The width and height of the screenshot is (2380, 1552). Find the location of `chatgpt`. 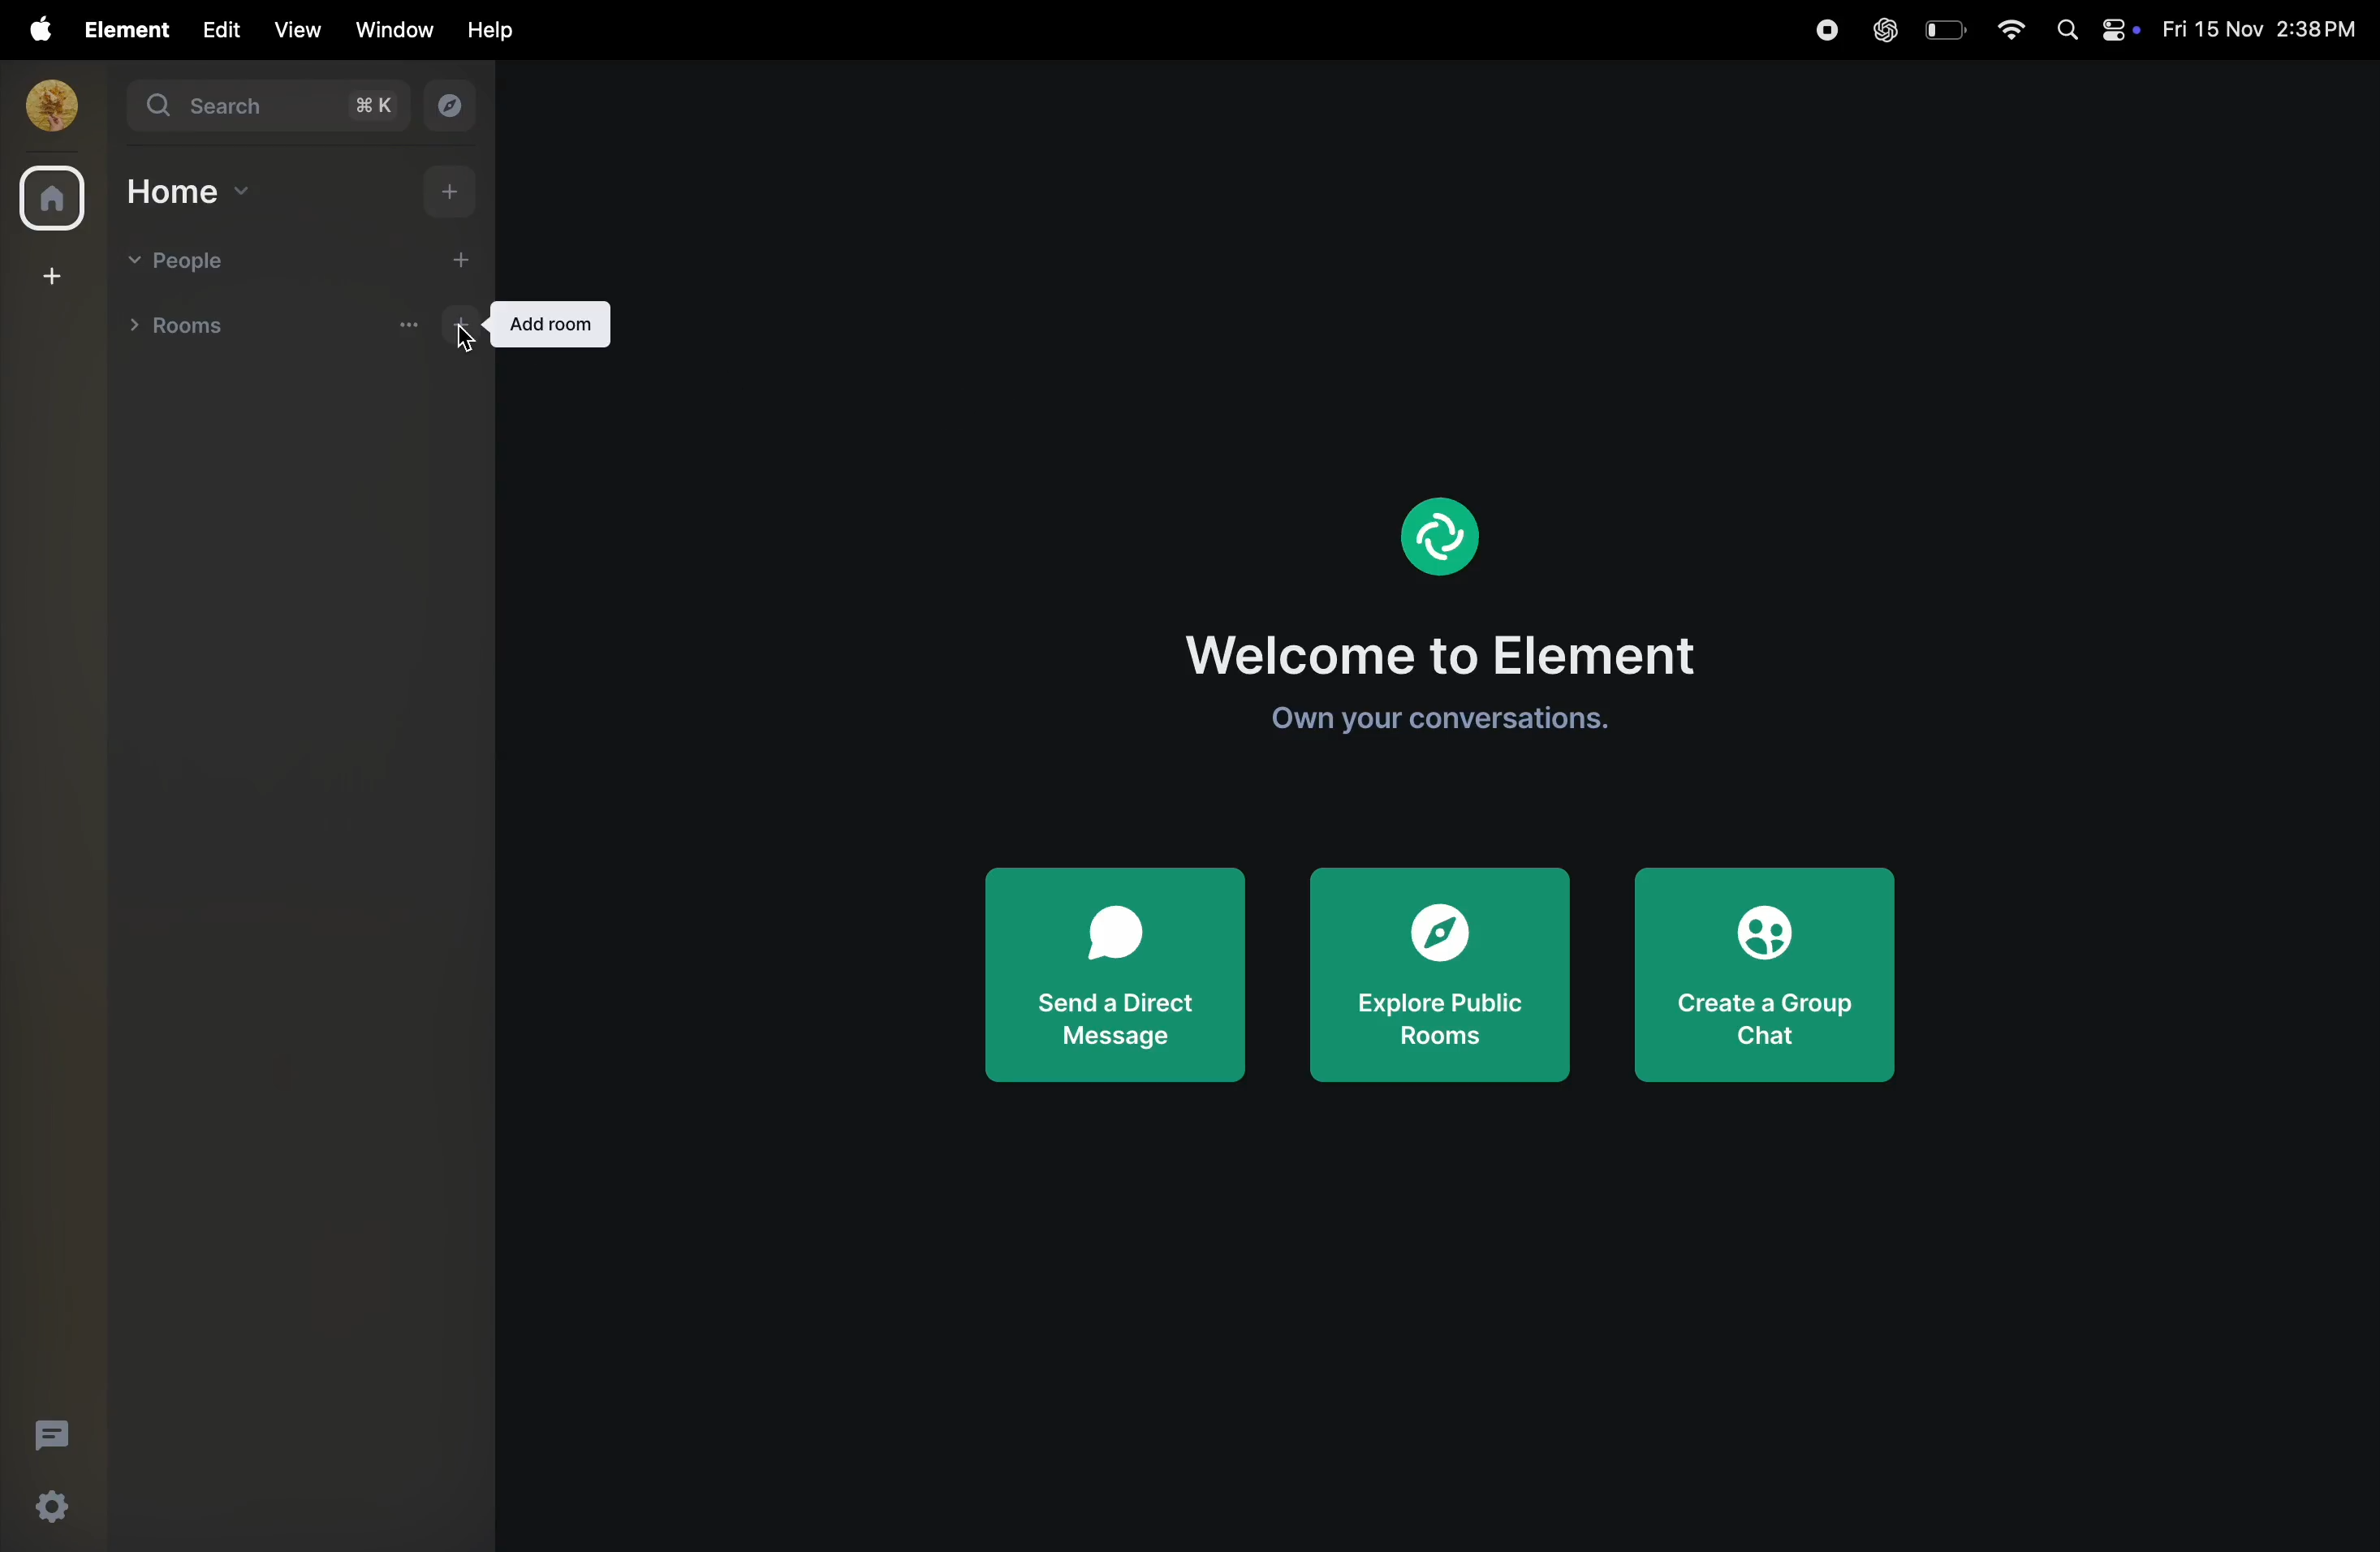

chatgpt is located at coordinates (1884, 32).